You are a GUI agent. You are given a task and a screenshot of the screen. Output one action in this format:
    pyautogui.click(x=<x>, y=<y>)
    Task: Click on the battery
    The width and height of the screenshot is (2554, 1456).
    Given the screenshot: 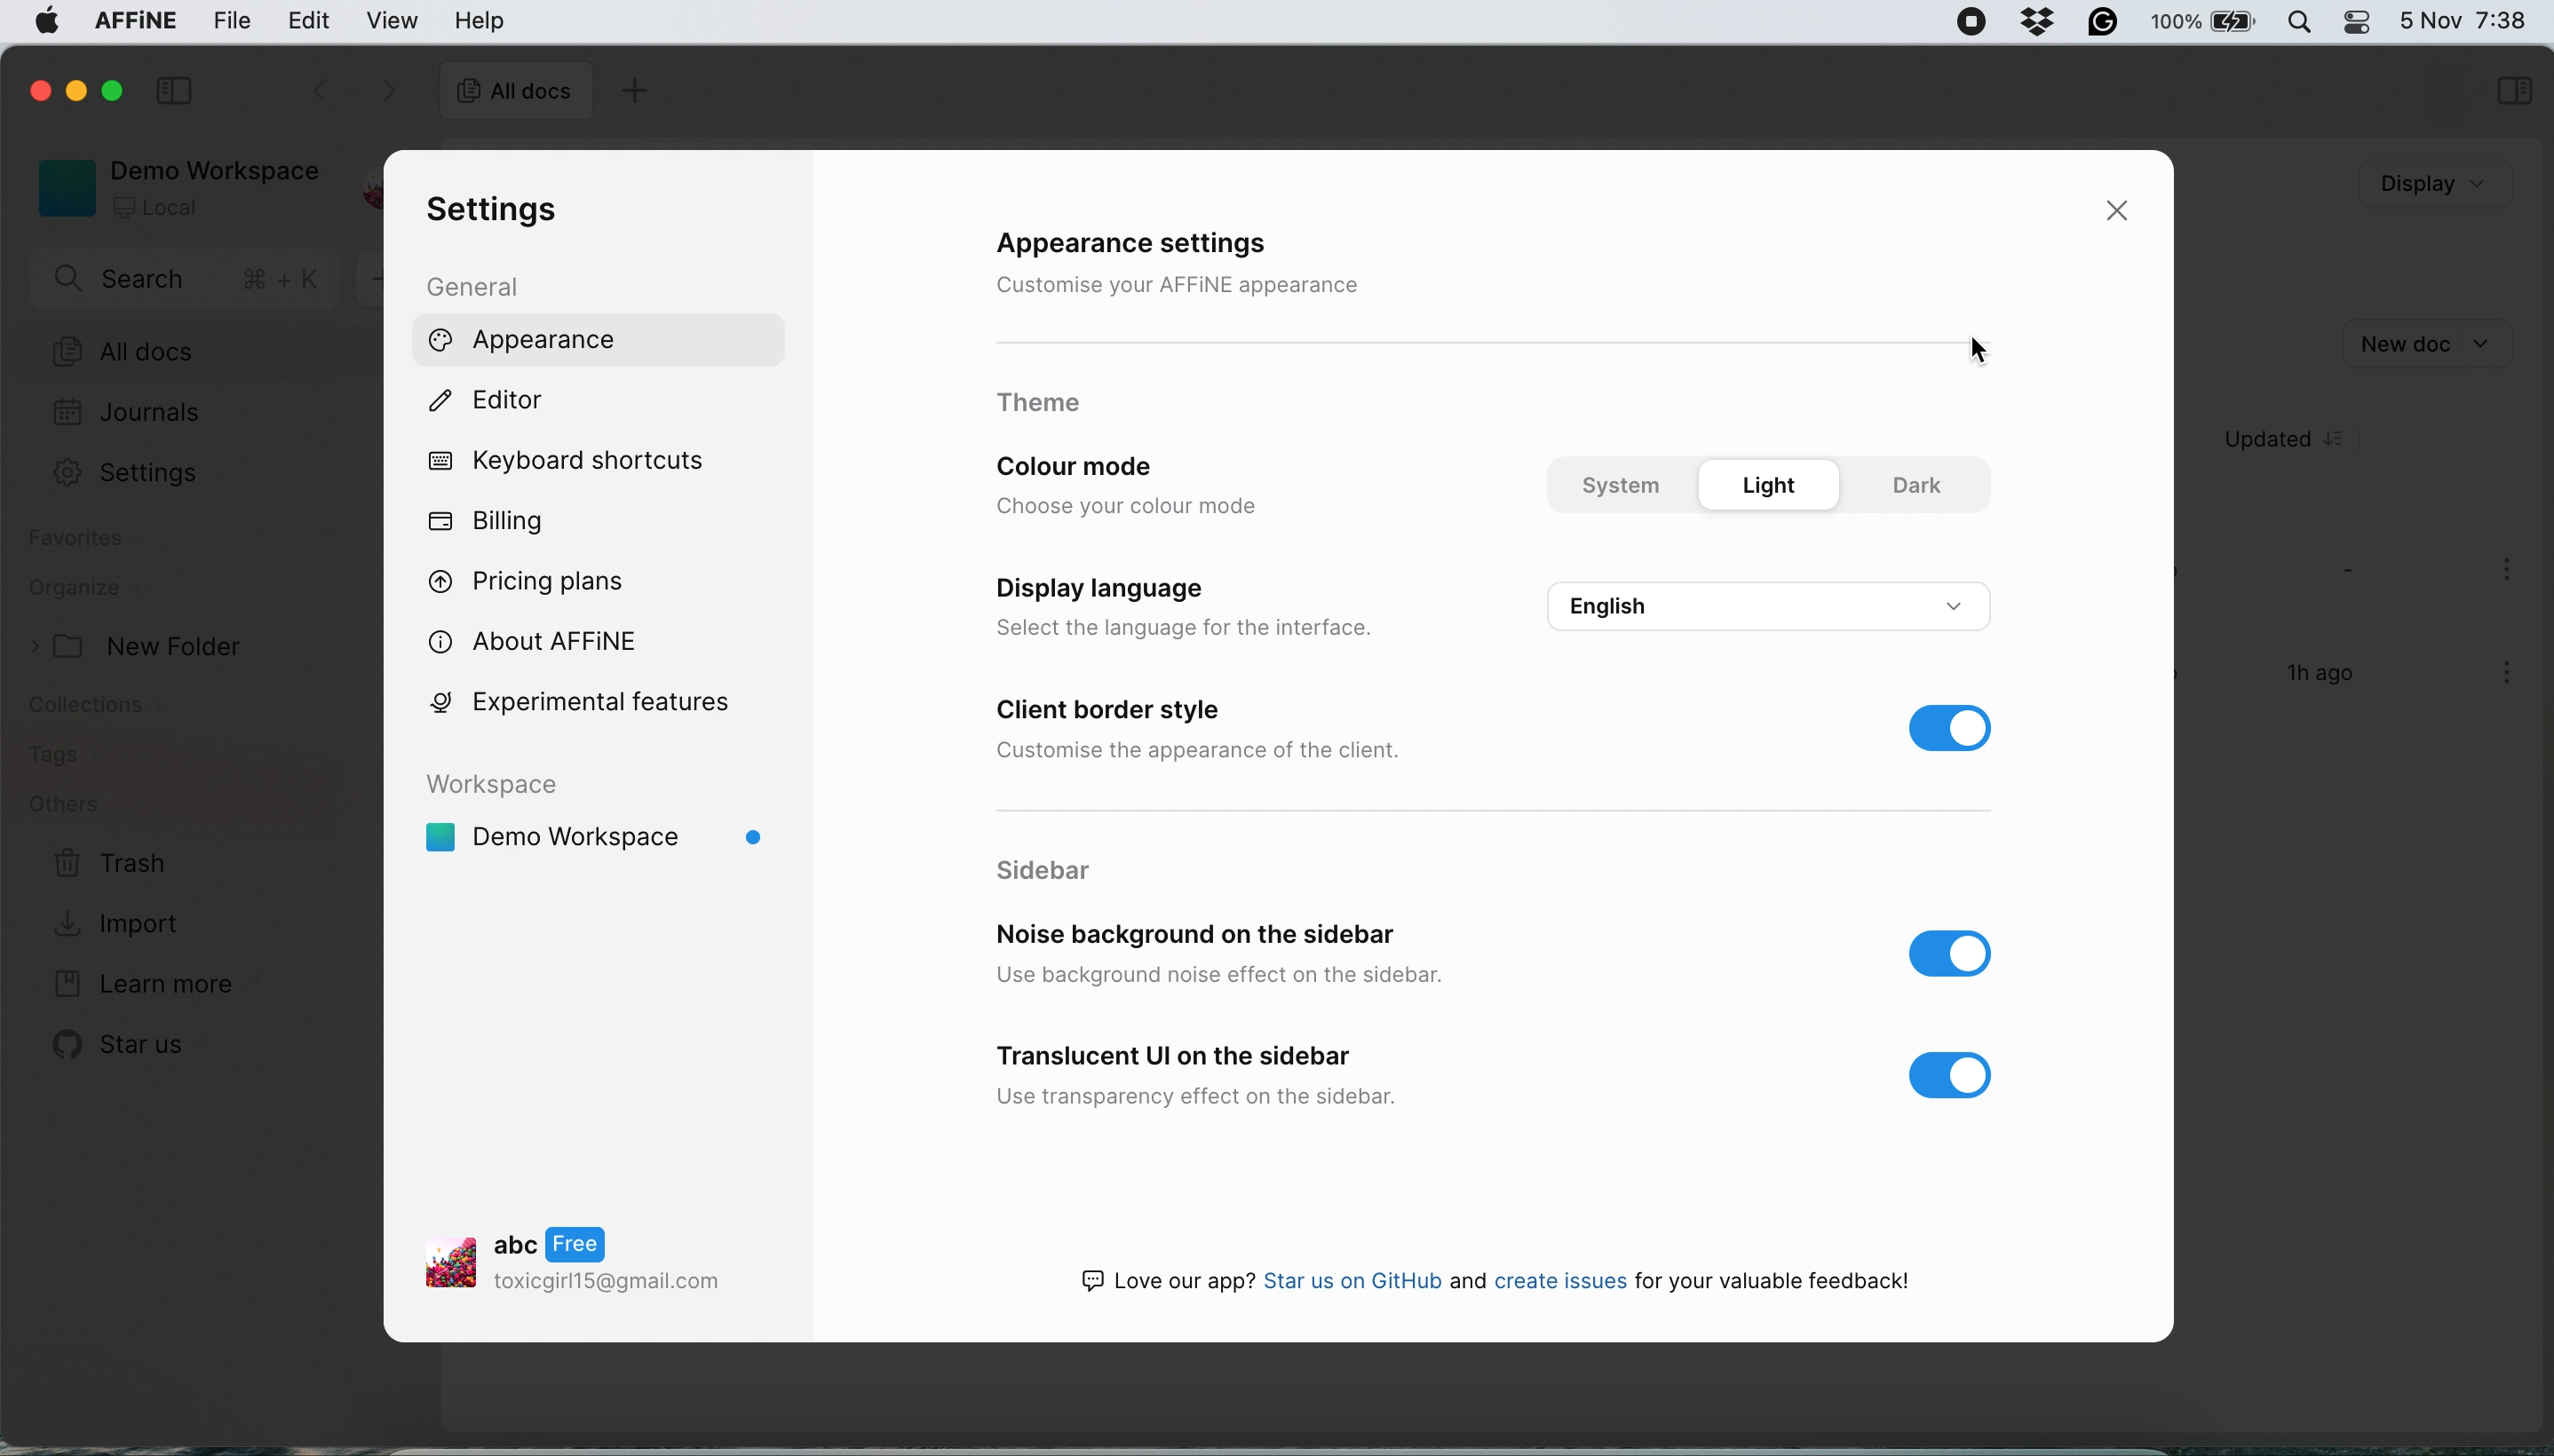 What is the action you would take?
    pyautogui.click(x=2207, y=22)
    